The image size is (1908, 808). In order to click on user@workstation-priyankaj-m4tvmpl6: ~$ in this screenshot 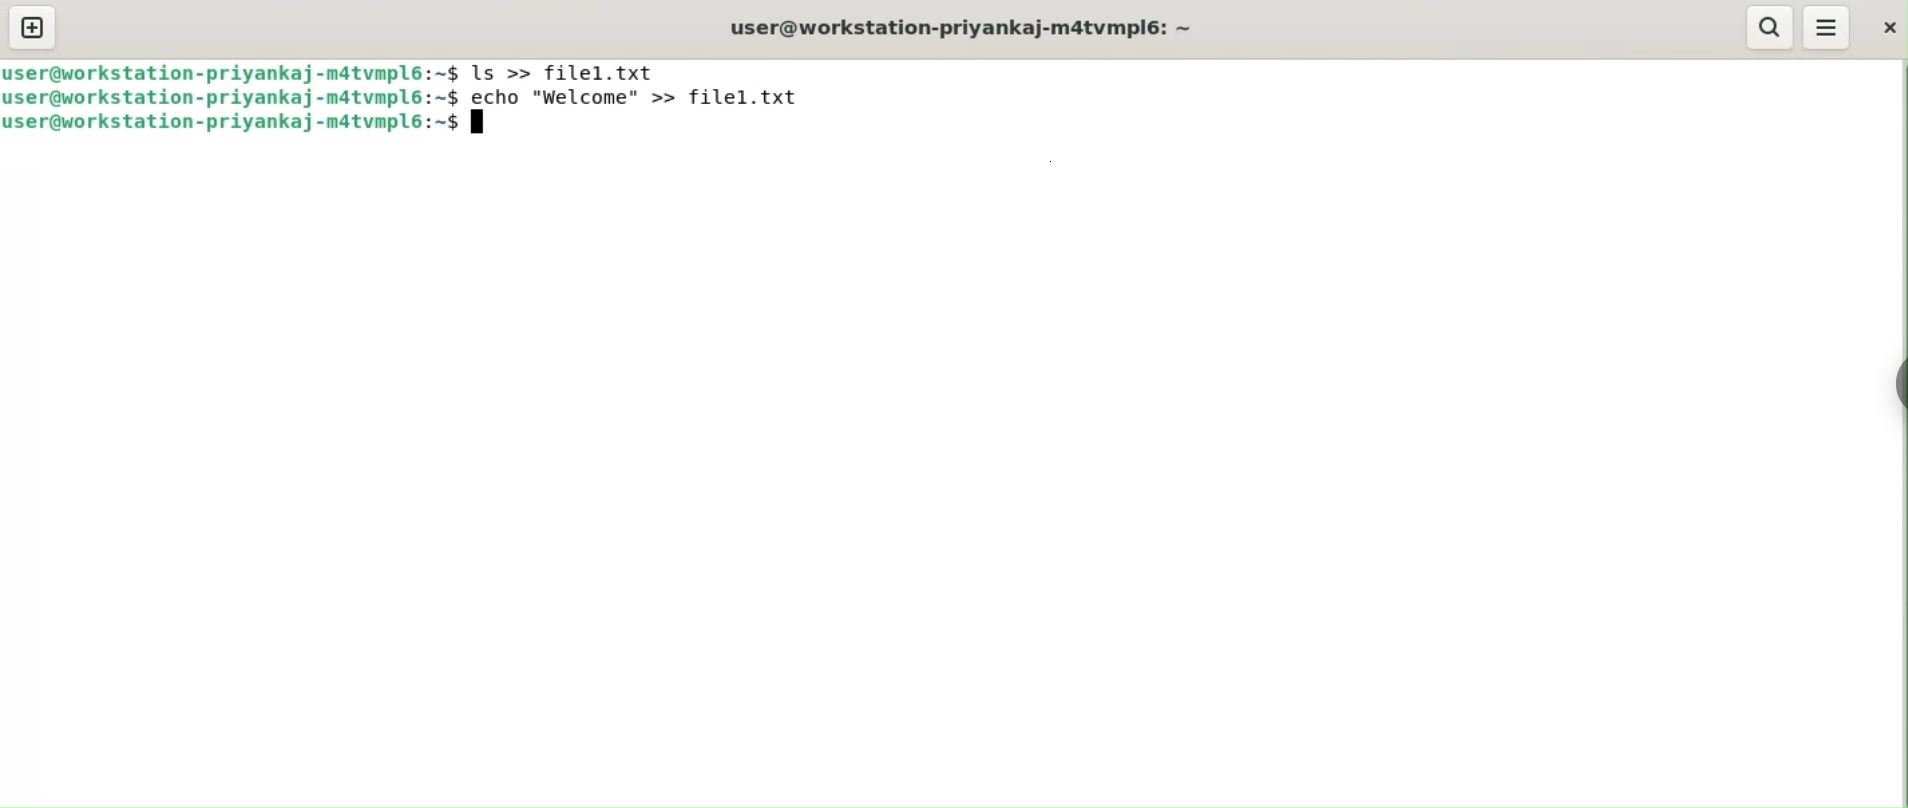, I will do `click(229, 72)`.